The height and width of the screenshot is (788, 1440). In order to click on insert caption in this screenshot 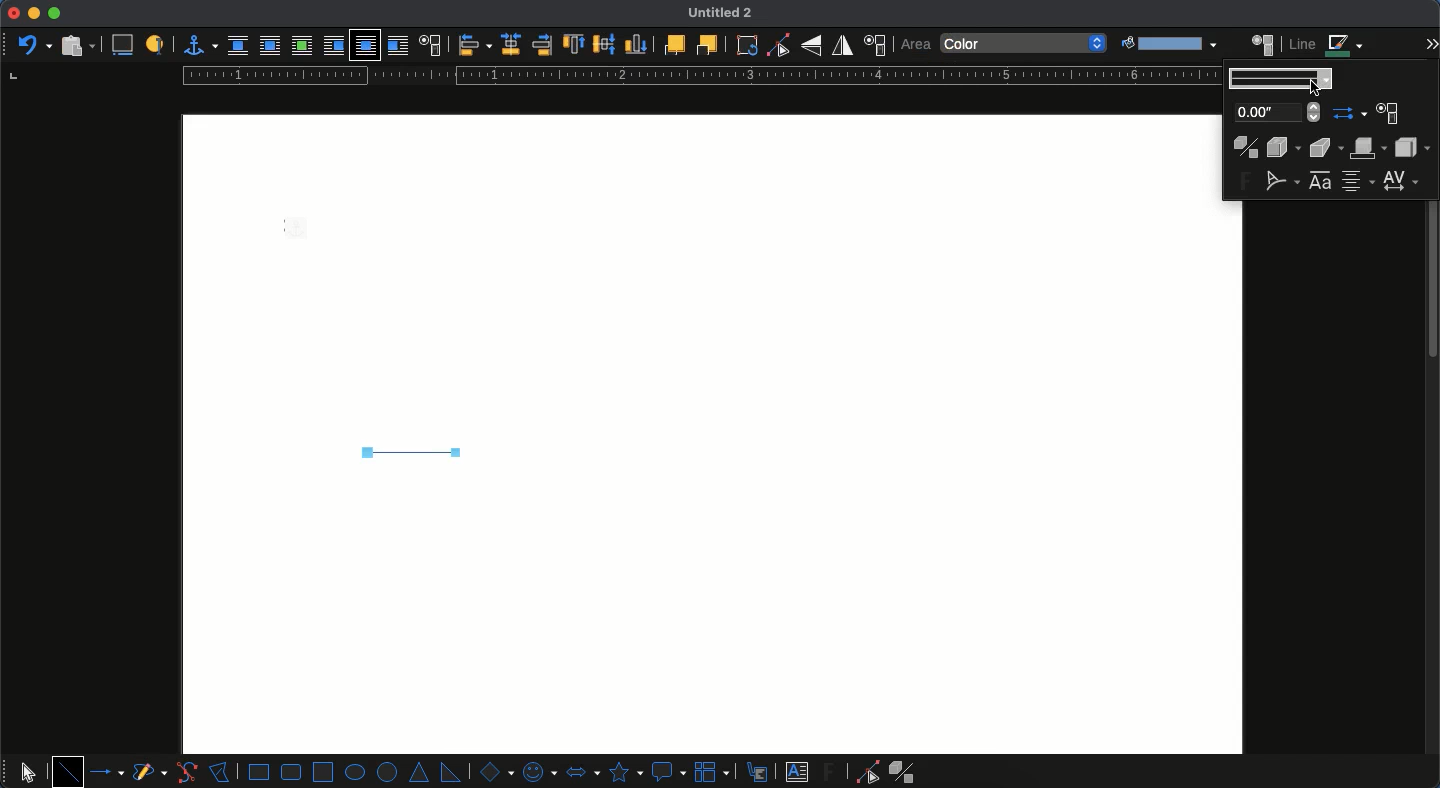, I will do `click(121, 46)`.